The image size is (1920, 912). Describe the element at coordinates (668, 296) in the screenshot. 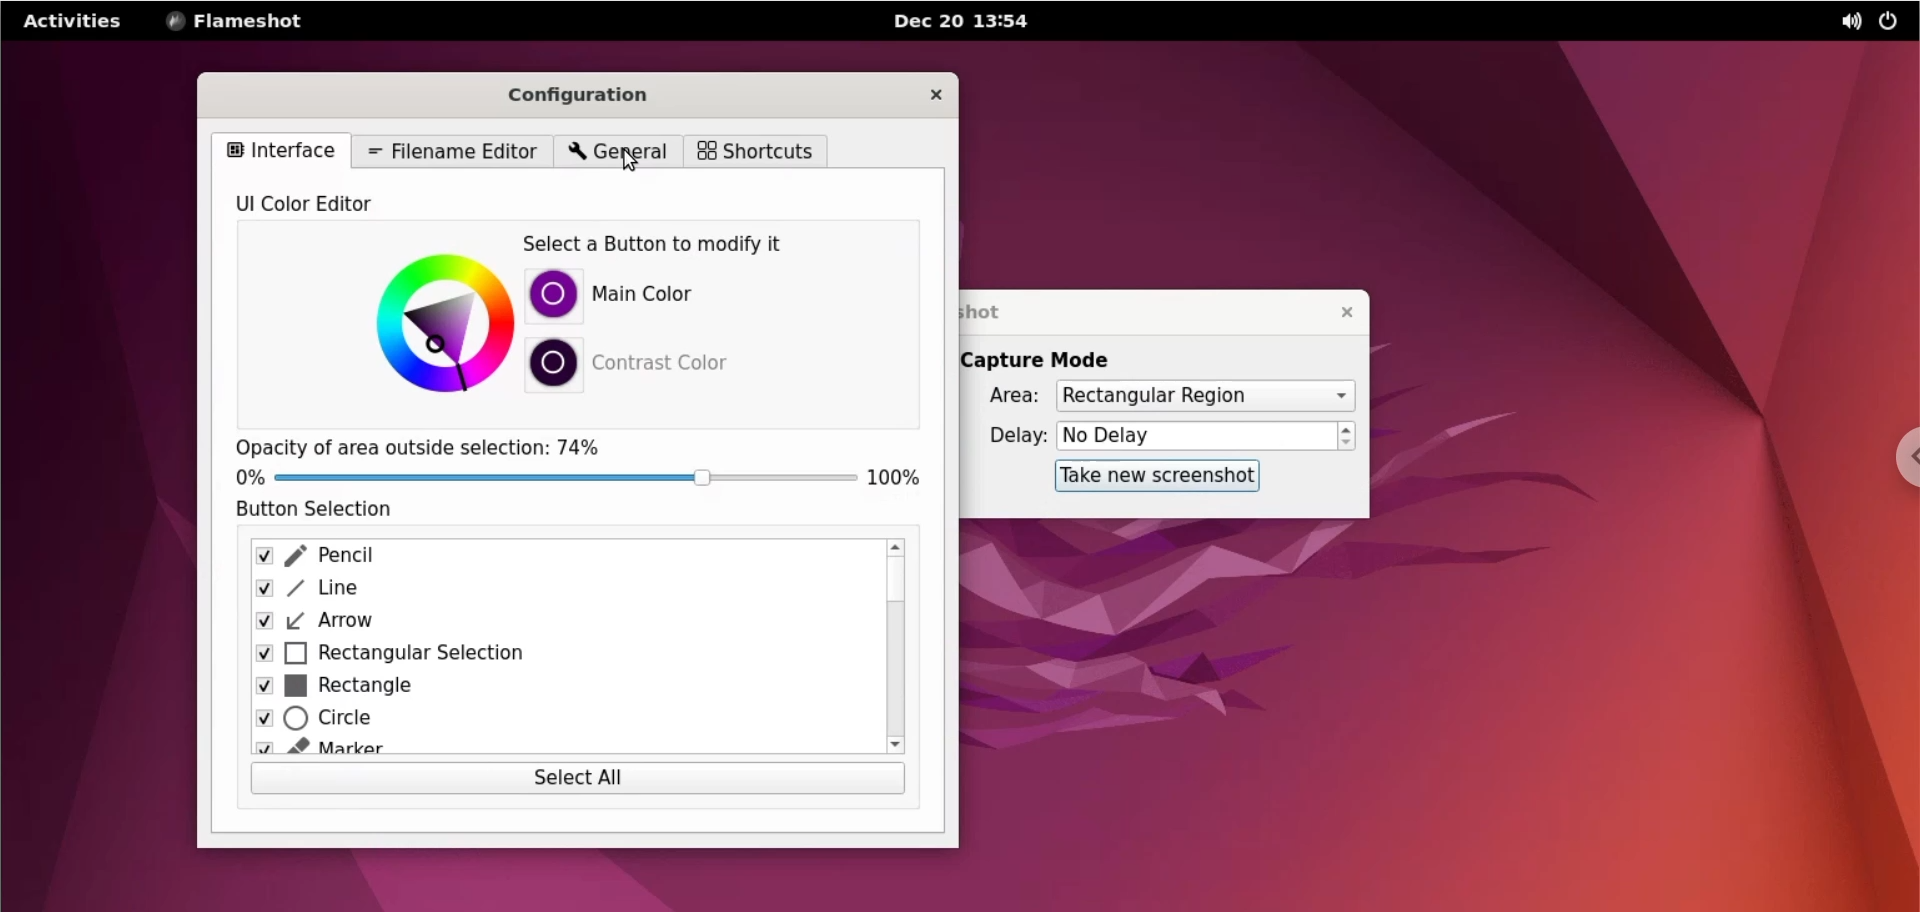

I see `main color` at that location.